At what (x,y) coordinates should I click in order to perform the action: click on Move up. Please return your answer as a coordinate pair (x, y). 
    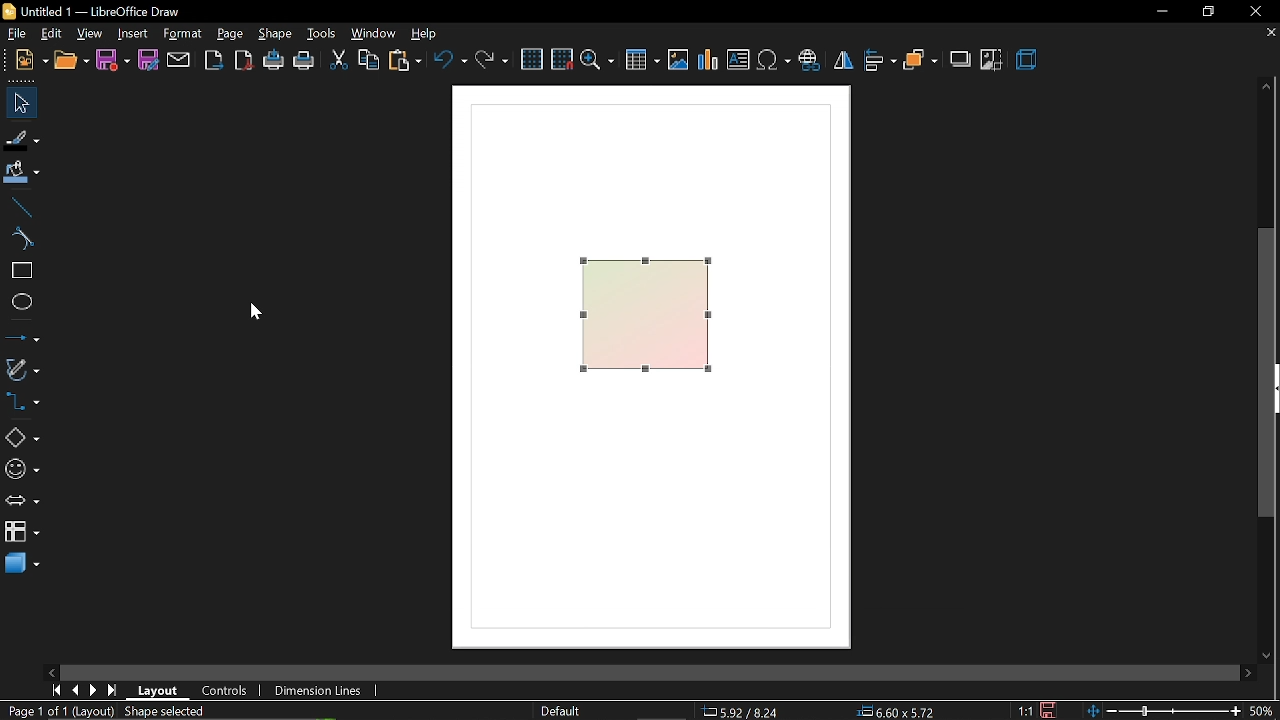
    Looking at the image, I should click on (1265, 87).